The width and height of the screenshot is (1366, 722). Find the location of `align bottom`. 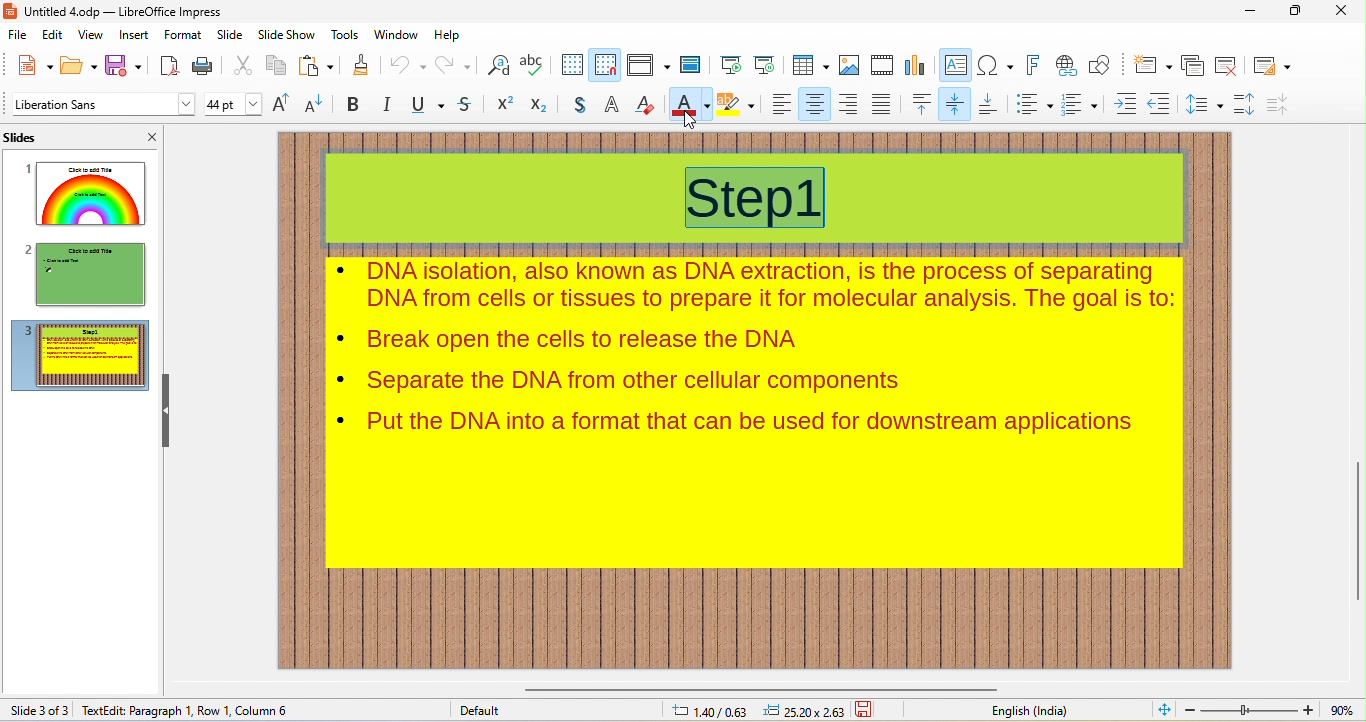

align bottom is located at coordinates (990, 104).